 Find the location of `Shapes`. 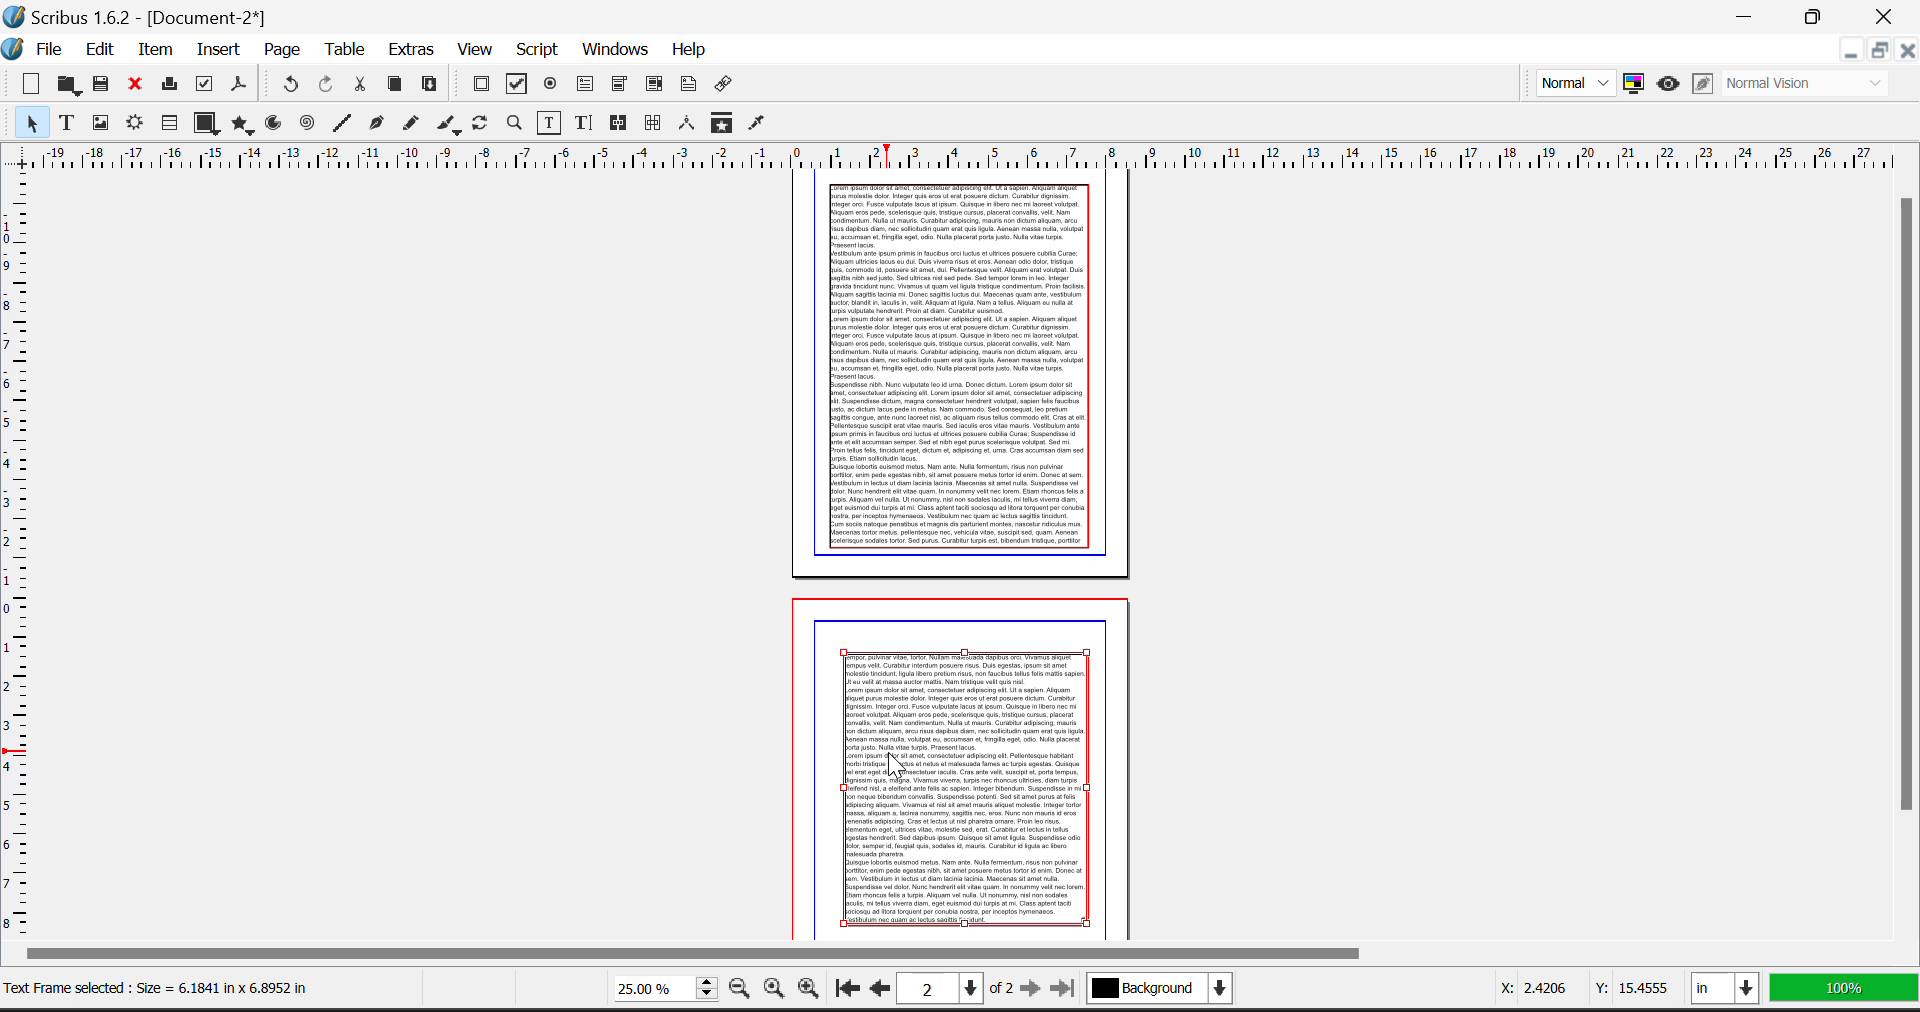

Shapes is located at coordinates (204, 124).